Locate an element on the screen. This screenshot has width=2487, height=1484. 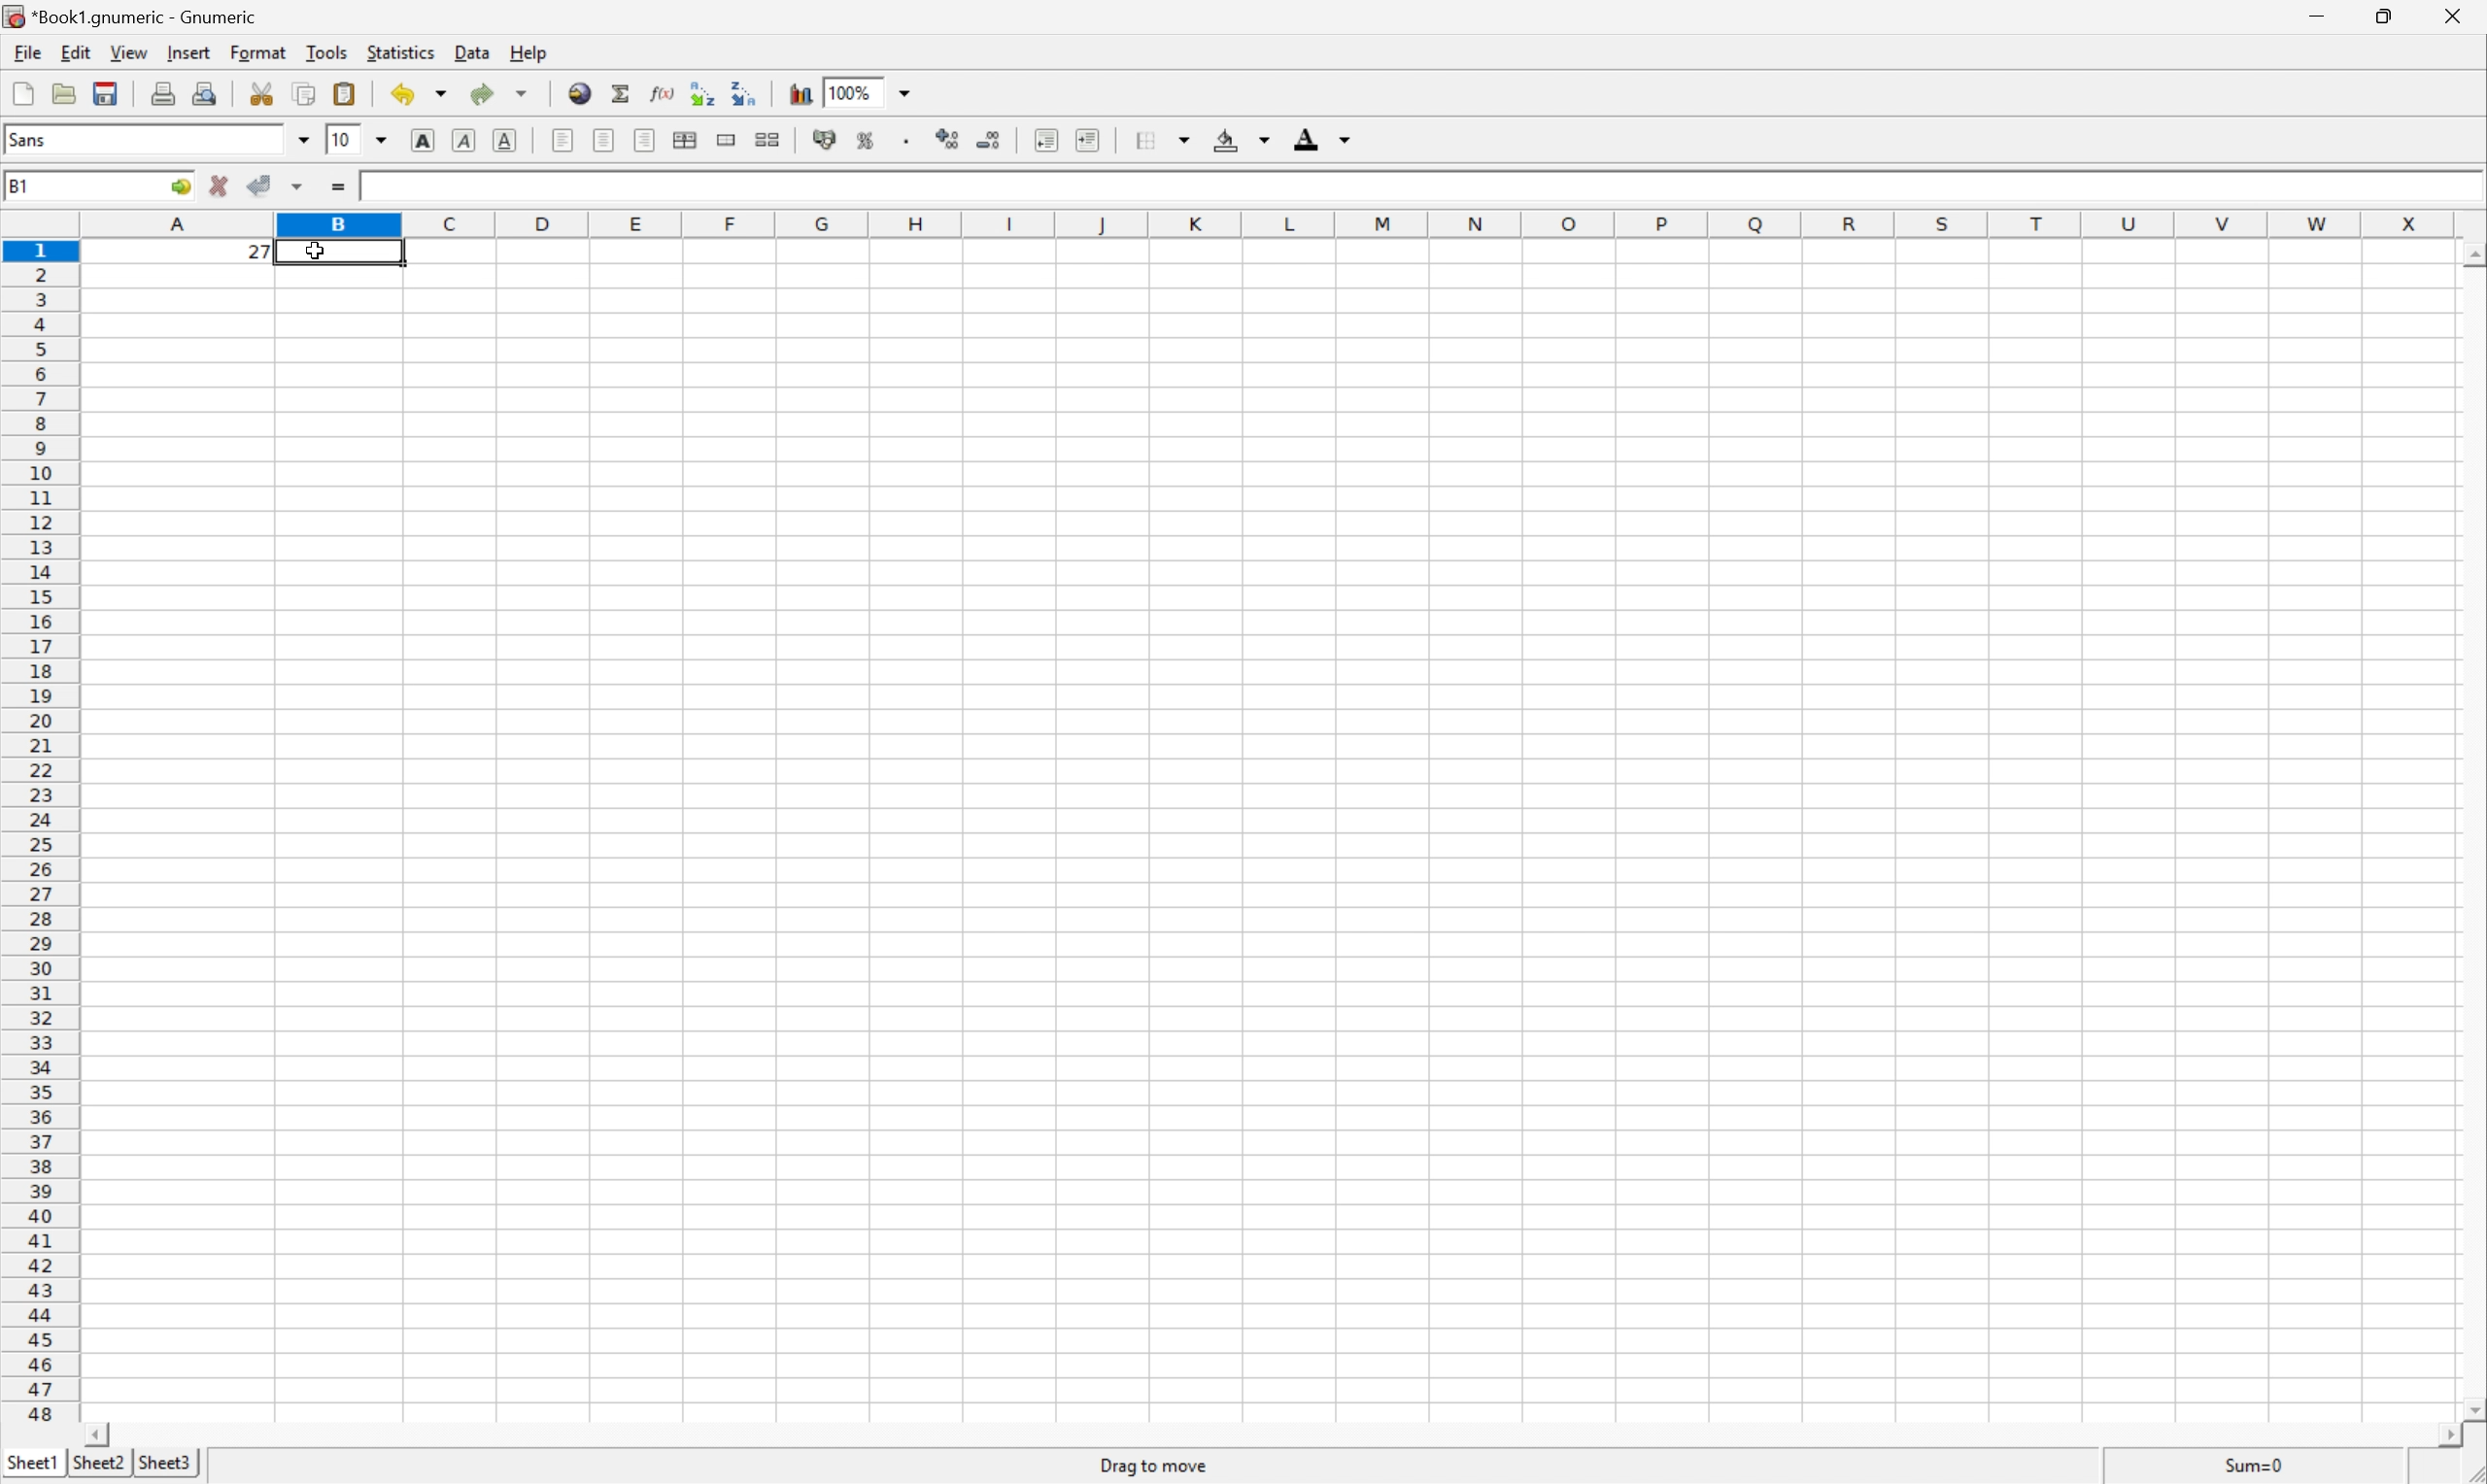
Cursor is located at coordinates (319, 249).